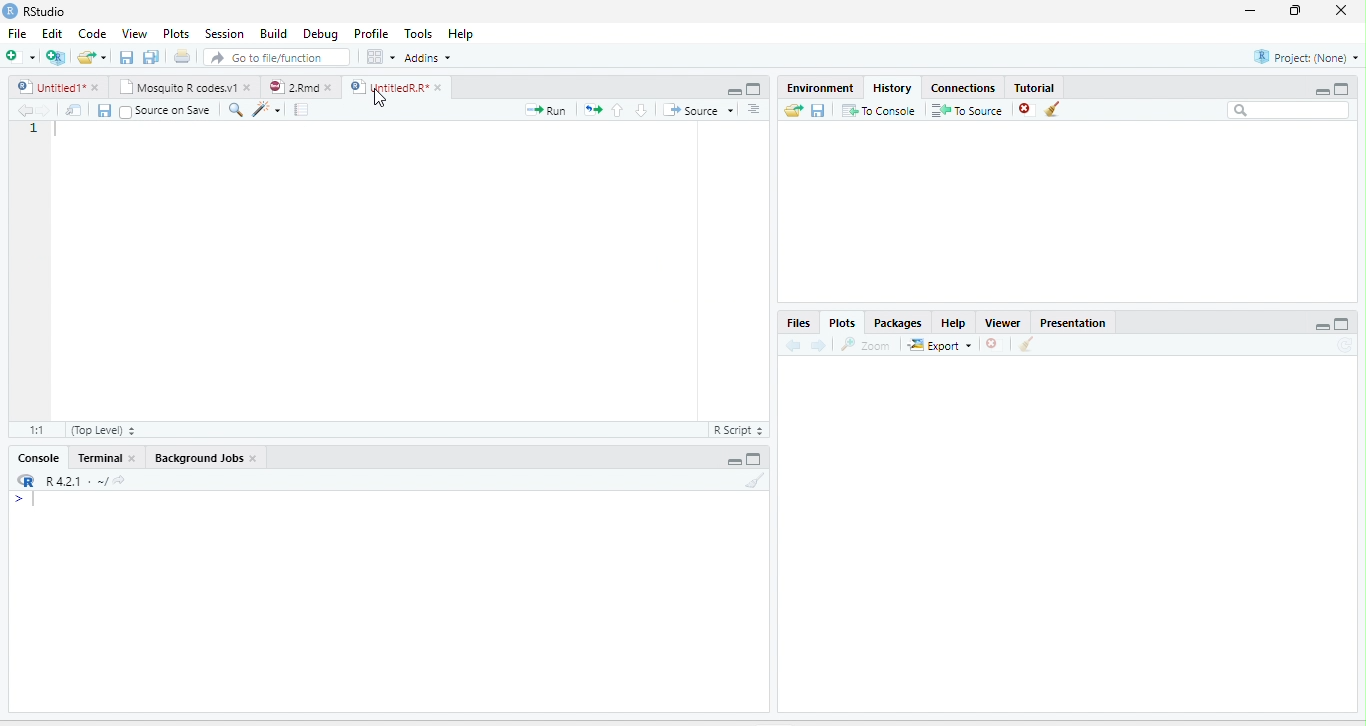 Image resolution: width=1366 pixels, height=726 pixels. I want to click on Debug, so click(320, 34).